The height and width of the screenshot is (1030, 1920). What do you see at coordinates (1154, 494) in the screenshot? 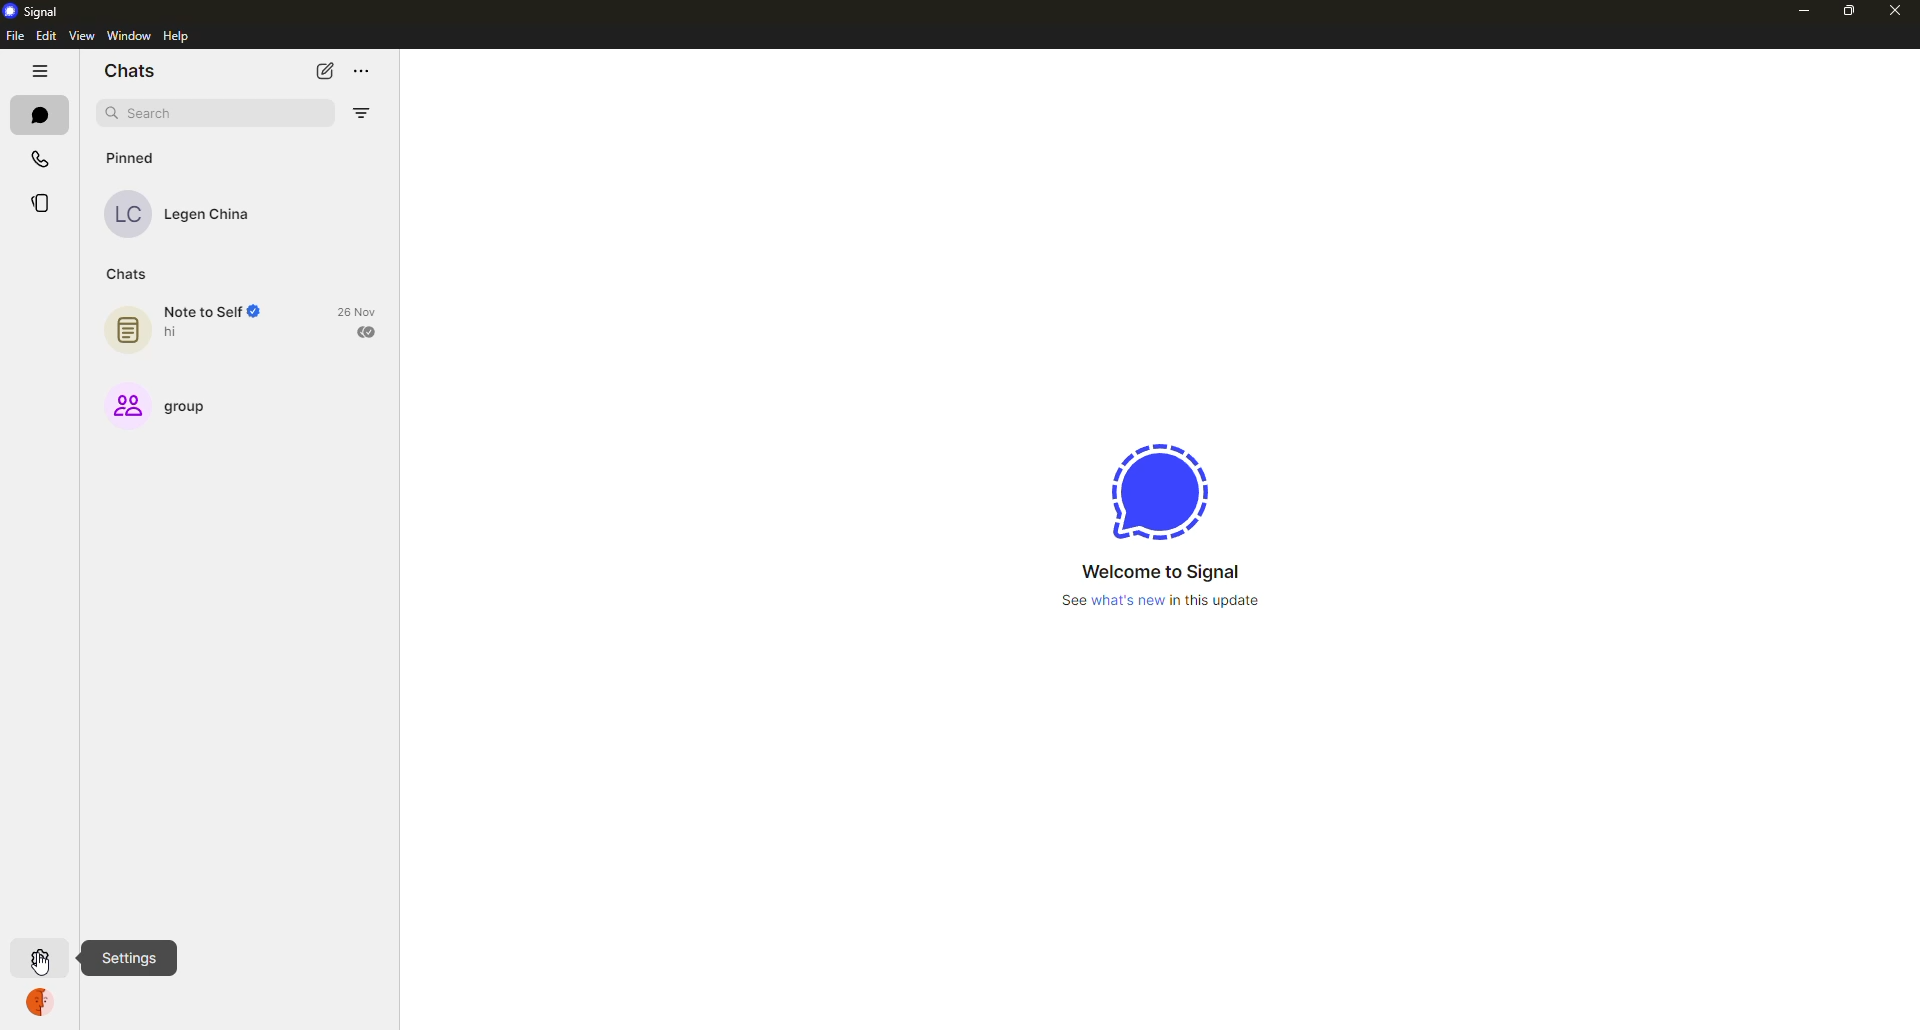
I see `signal` at bounding box center [1154, 494].